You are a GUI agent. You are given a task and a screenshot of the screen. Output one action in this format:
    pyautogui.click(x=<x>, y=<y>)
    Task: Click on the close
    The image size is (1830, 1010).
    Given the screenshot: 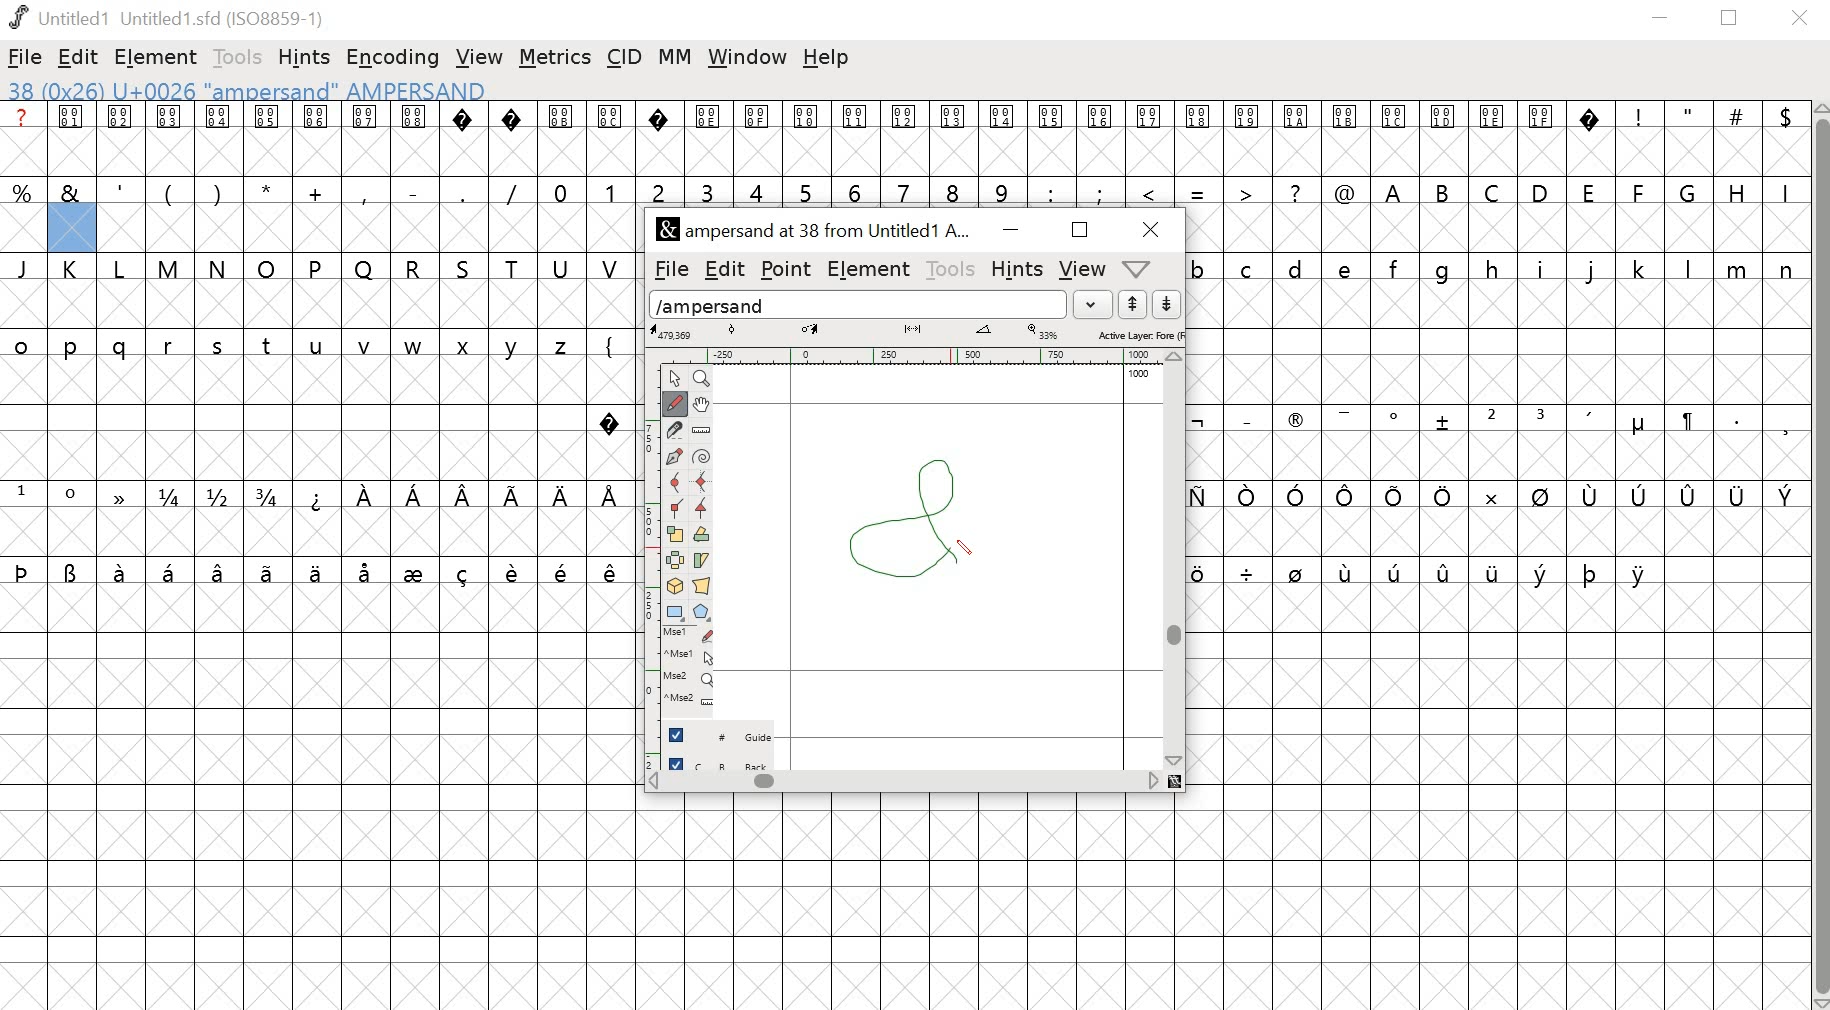 What is the action you would take?
    pyautogui.click(x=1146, y=229)
    